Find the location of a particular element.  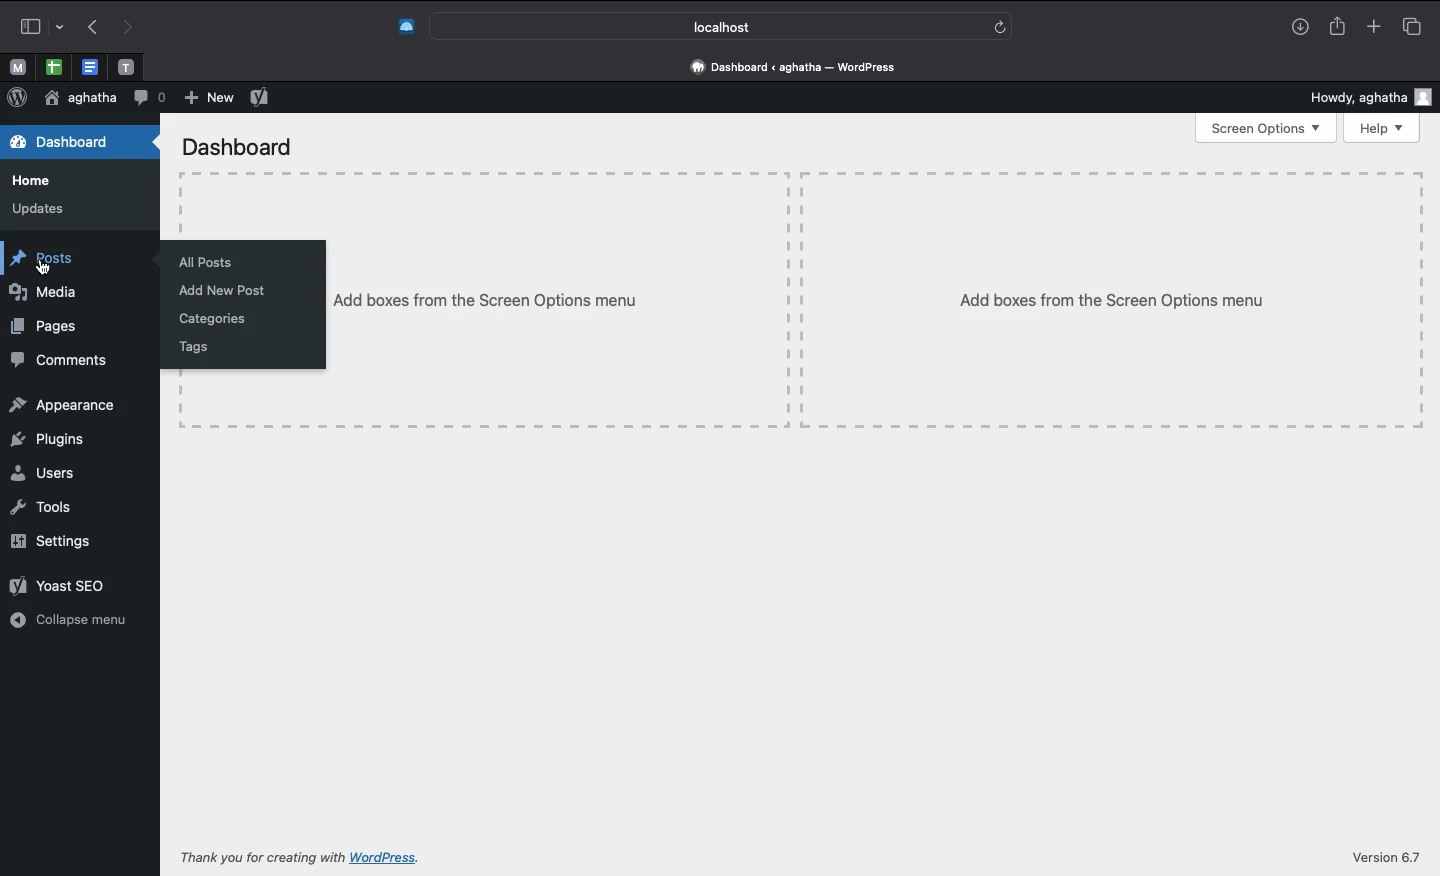

Collapse menu is located at coordinates (69, 621).